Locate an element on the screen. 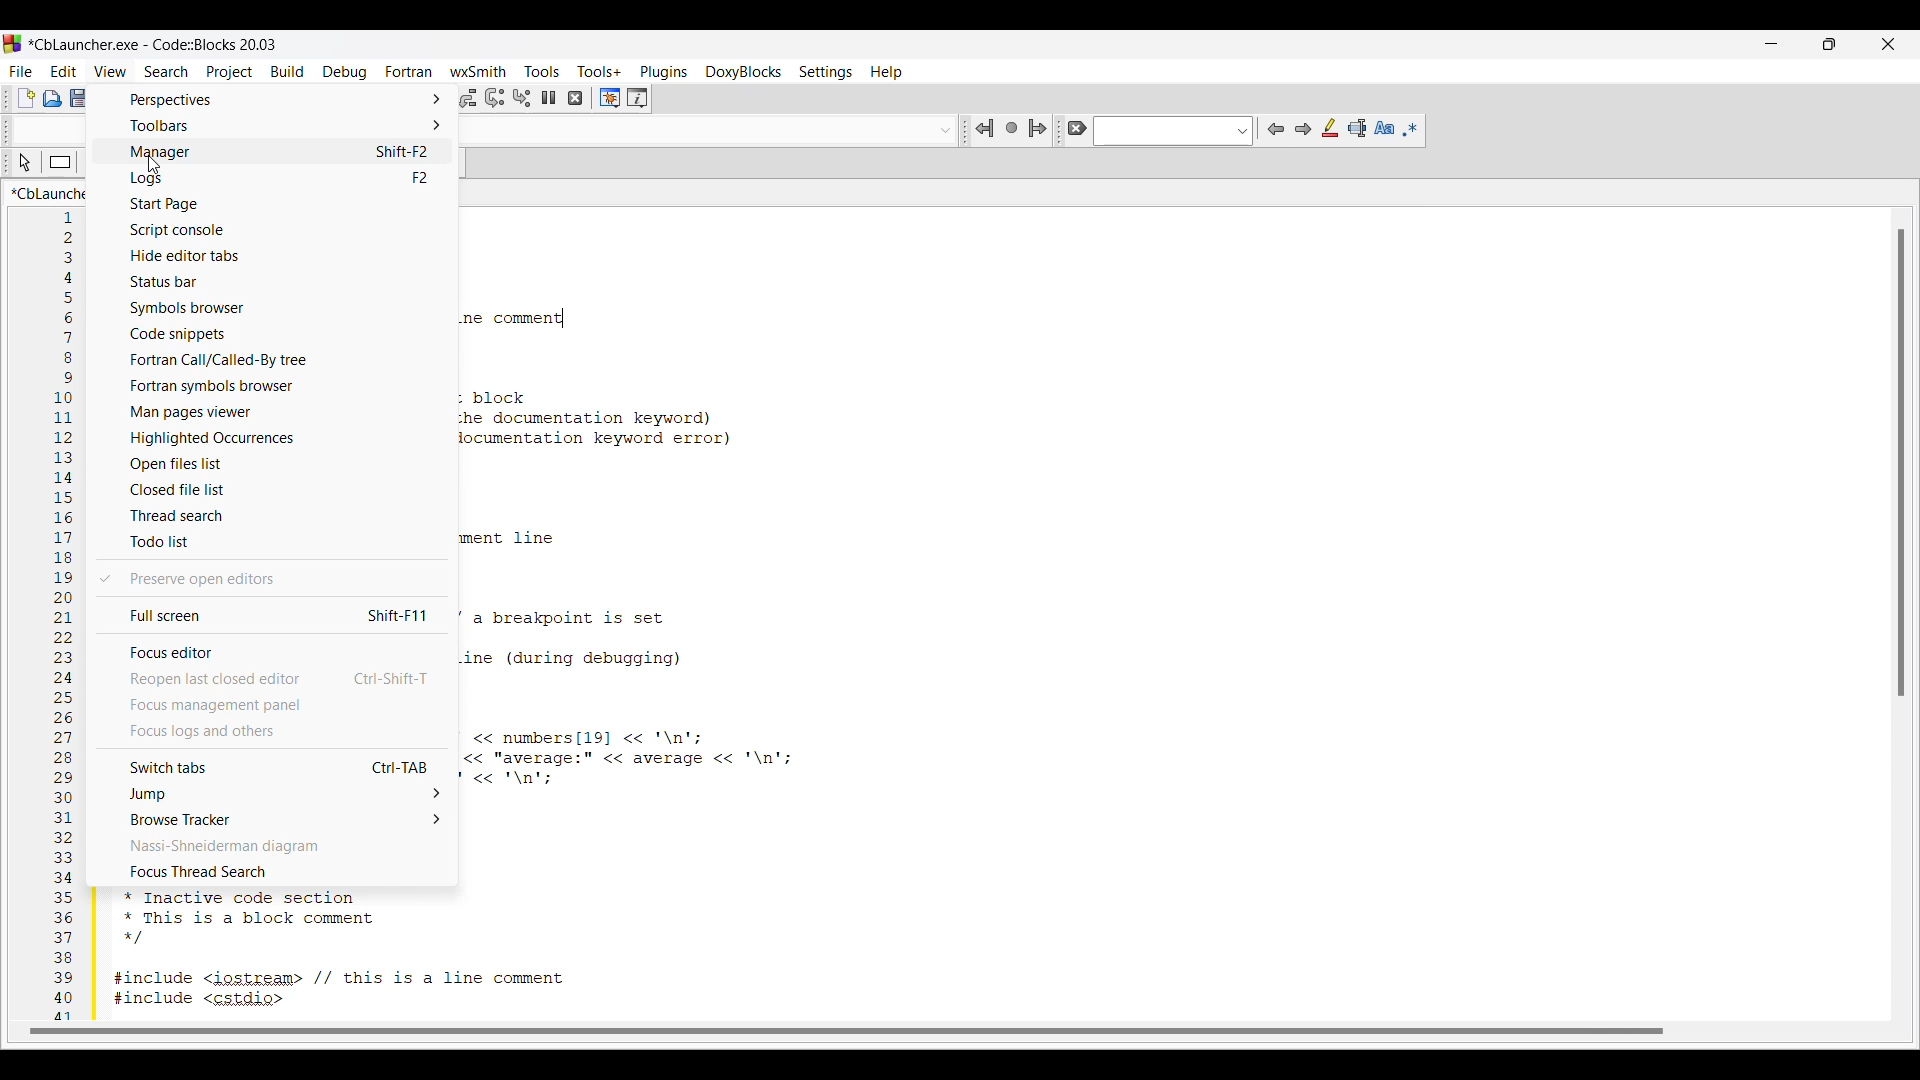  Symbols browser is located at coordinates (274, 308).